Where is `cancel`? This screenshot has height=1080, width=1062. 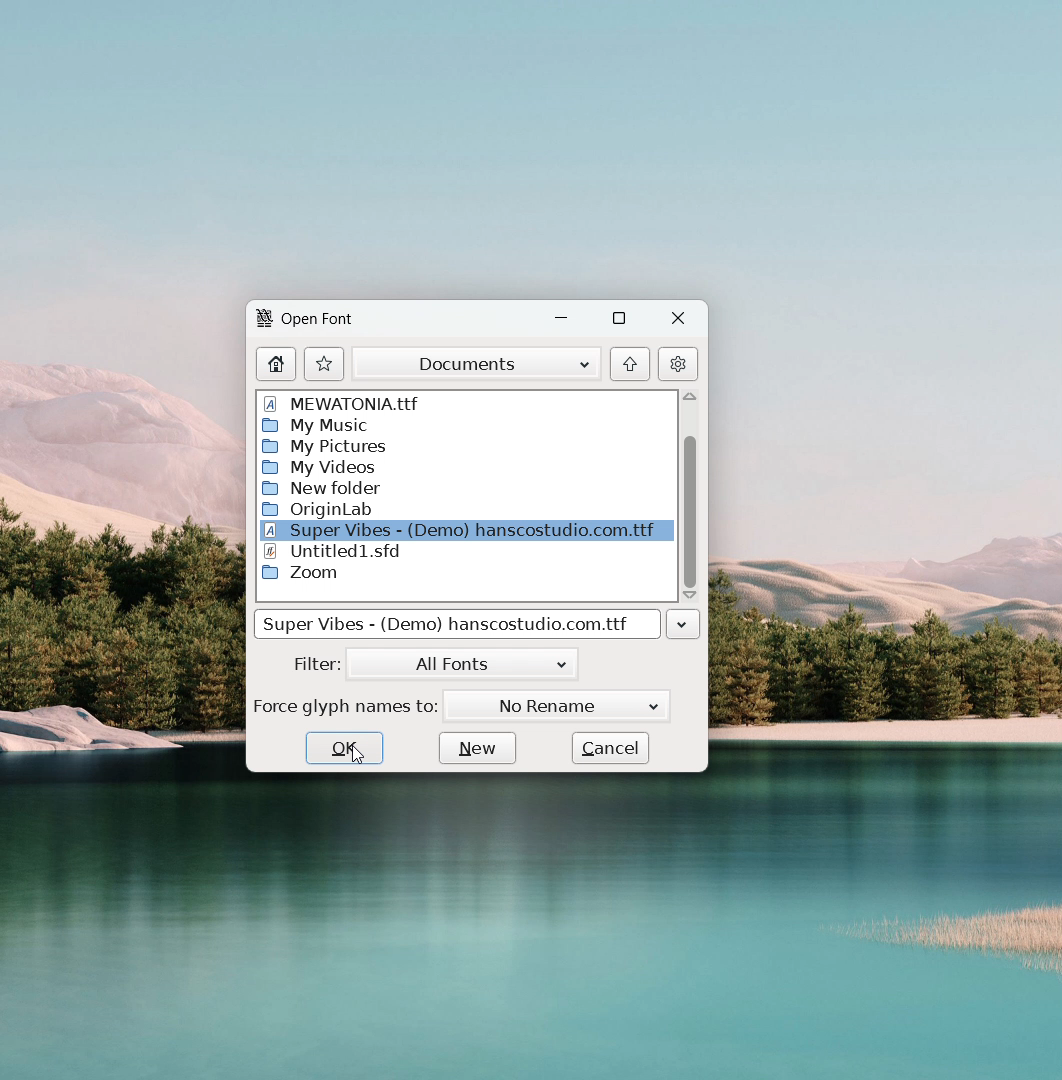
cancel is located at coordinates (611, 748).